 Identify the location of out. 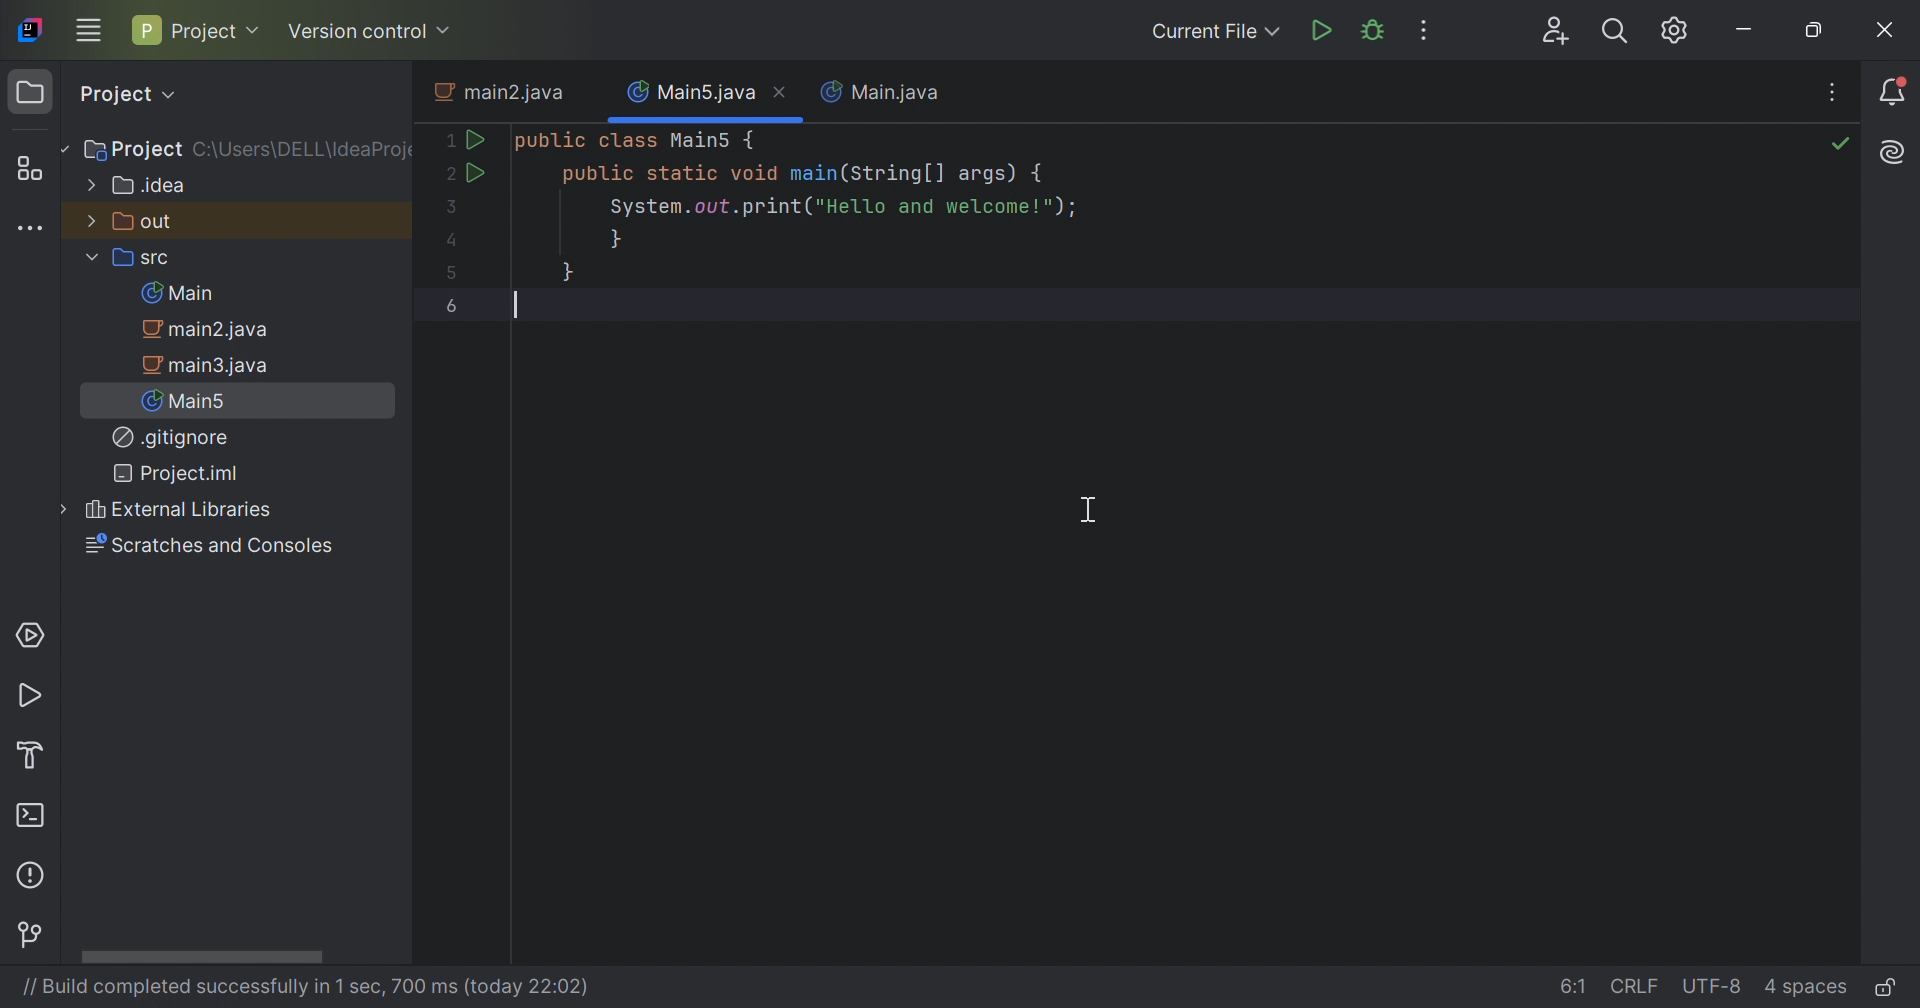
(131, 220).